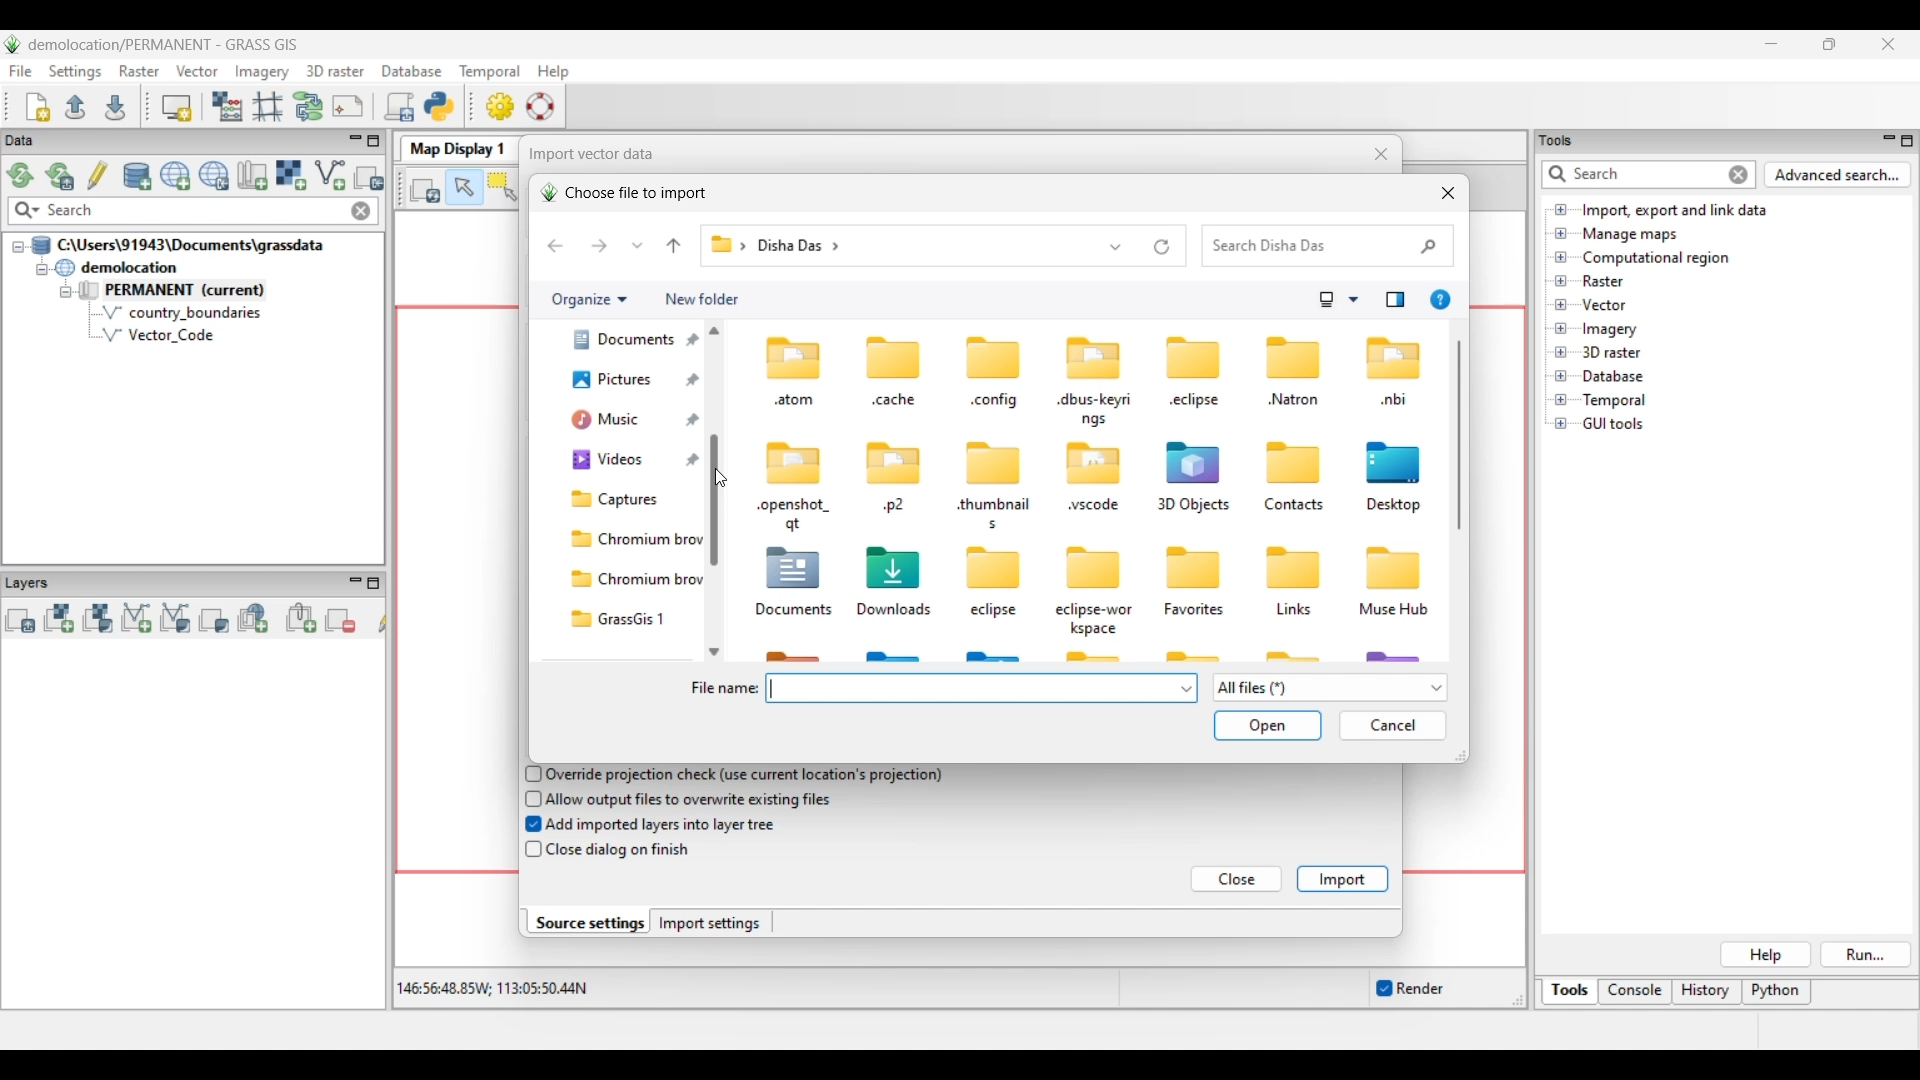 The width and height of the screenshot is (1920, 1080). Describe the element at coordinates (710, 923) in the screenshot. I see `Import settings` at that location.